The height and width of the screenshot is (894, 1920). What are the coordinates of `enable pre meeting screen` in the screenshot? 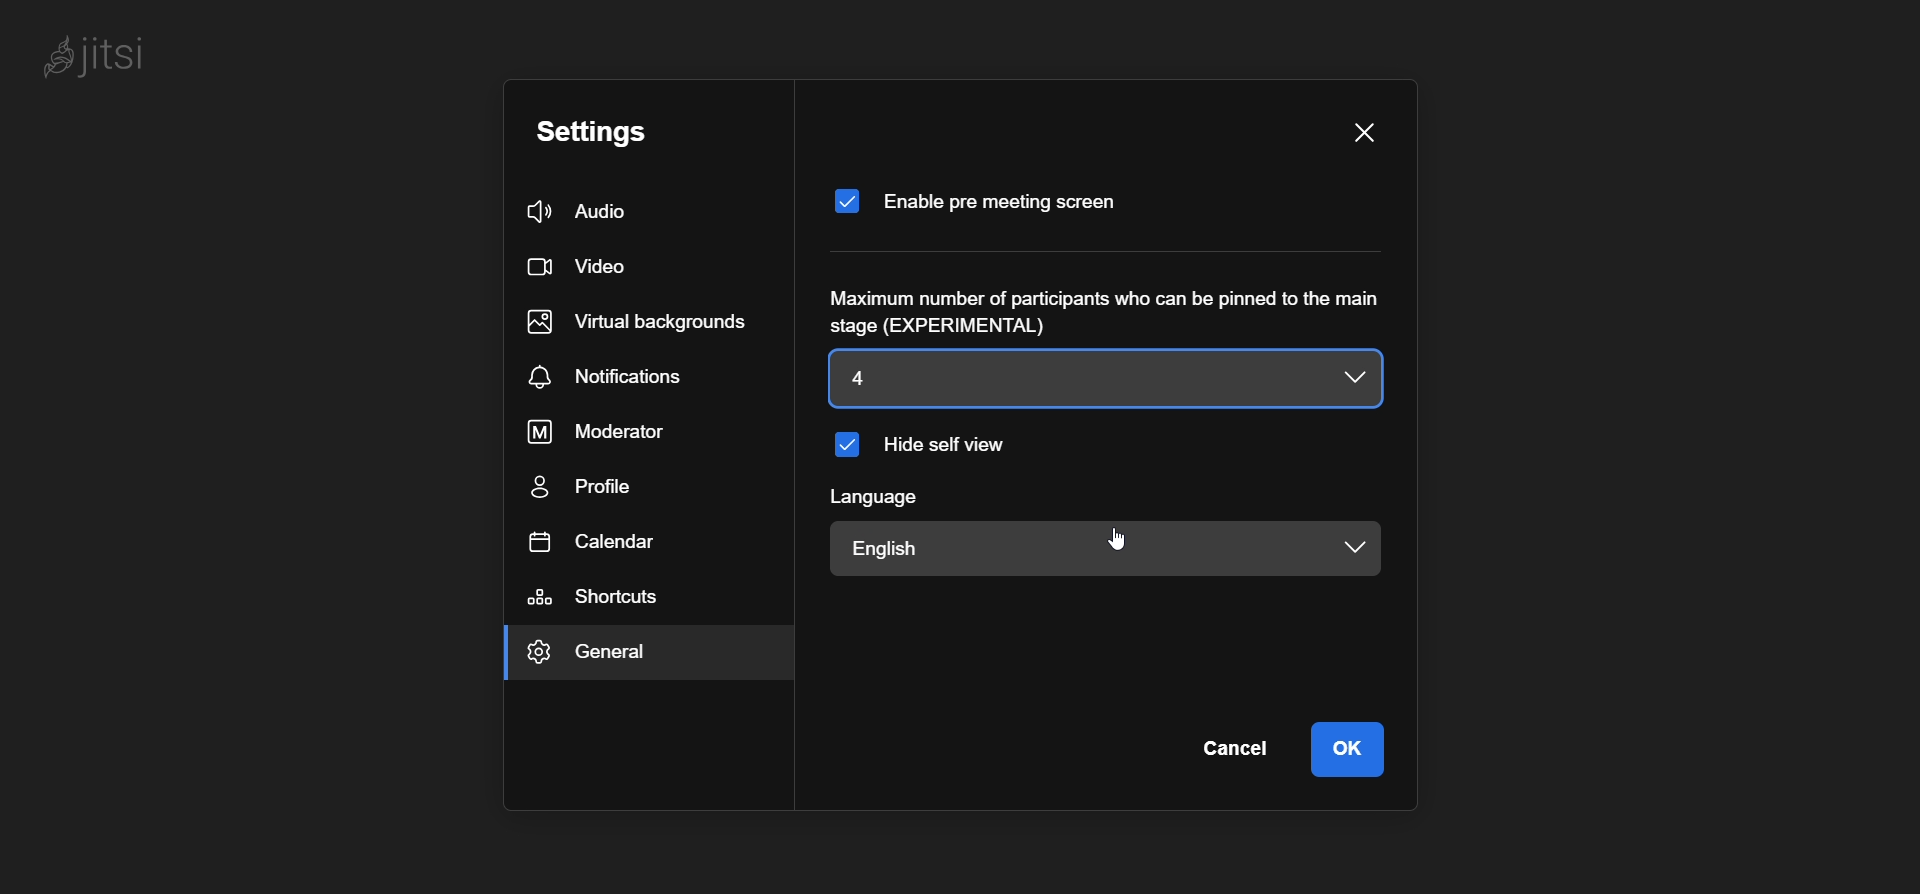 It's located at (983, 200).